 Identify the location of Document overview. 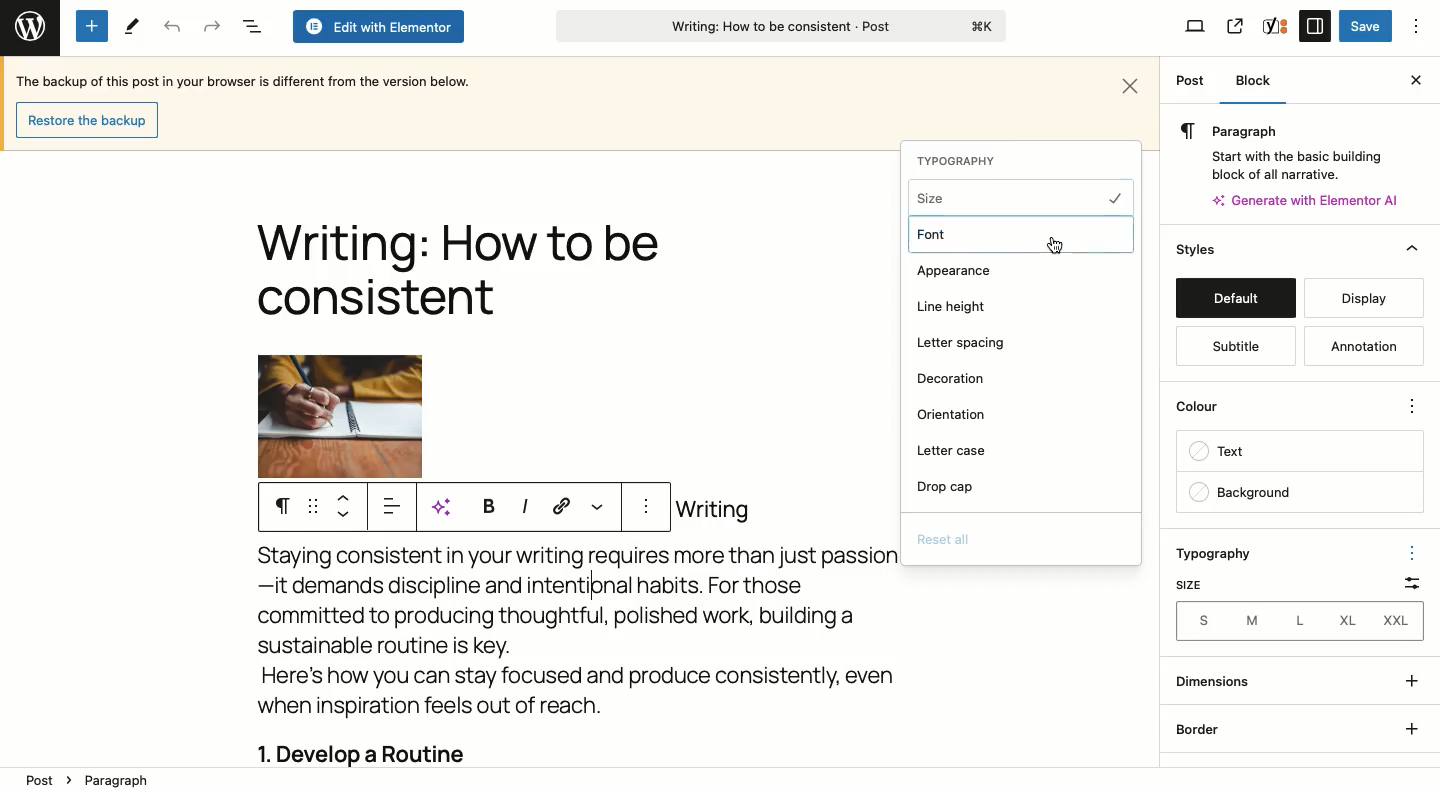
(251, 27).